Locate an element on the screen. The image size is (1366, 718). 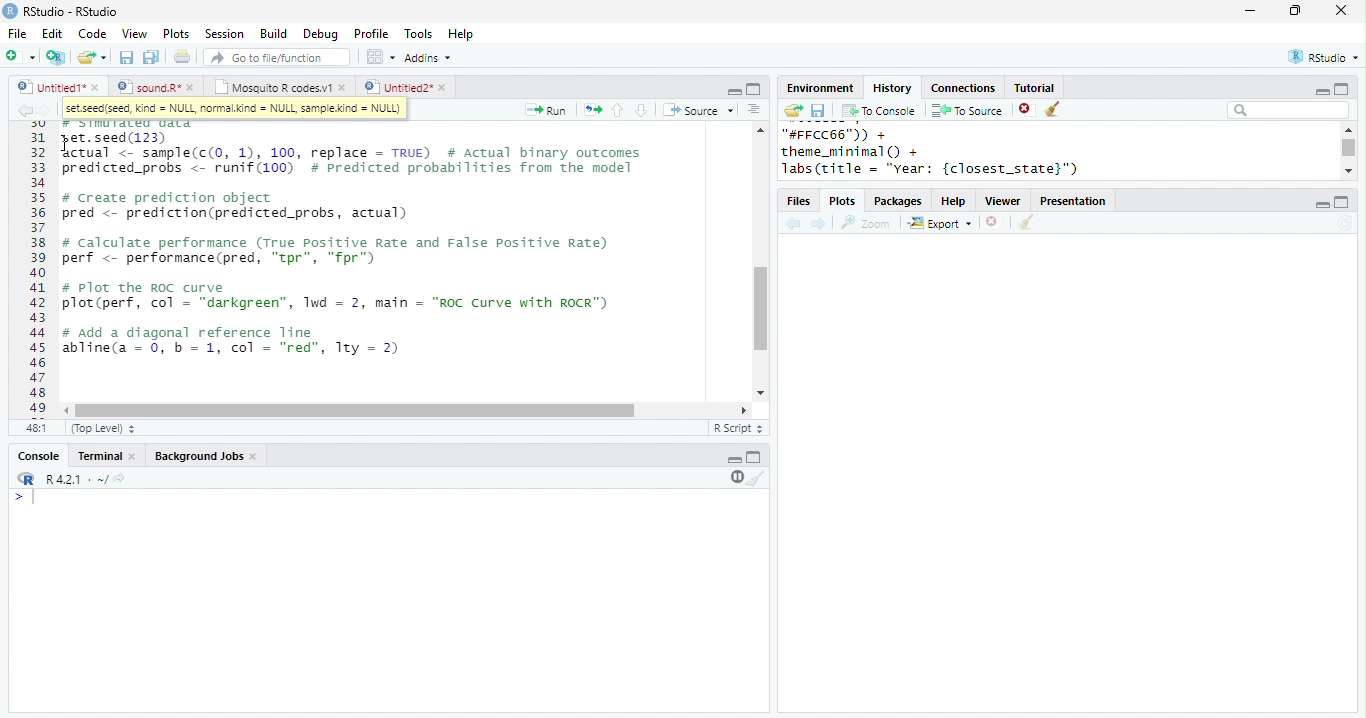
close is located at coordinates (256, 457).